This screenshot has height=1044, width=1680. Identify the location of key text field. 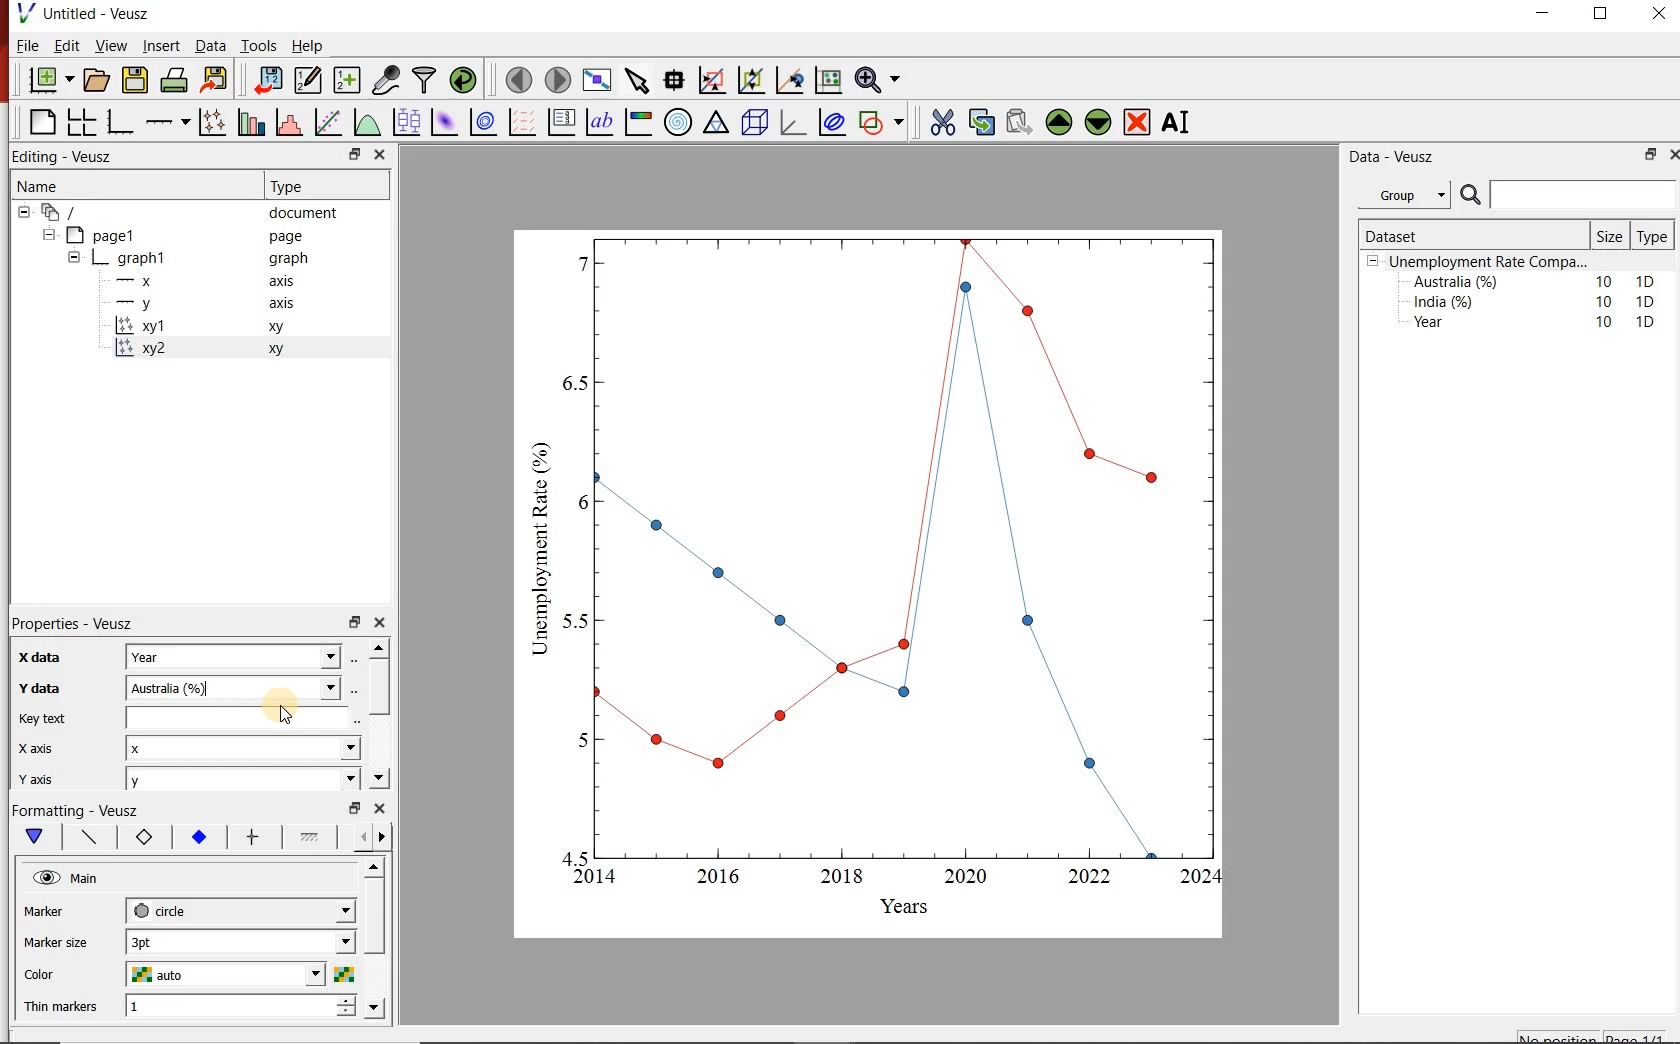
(241, 717).